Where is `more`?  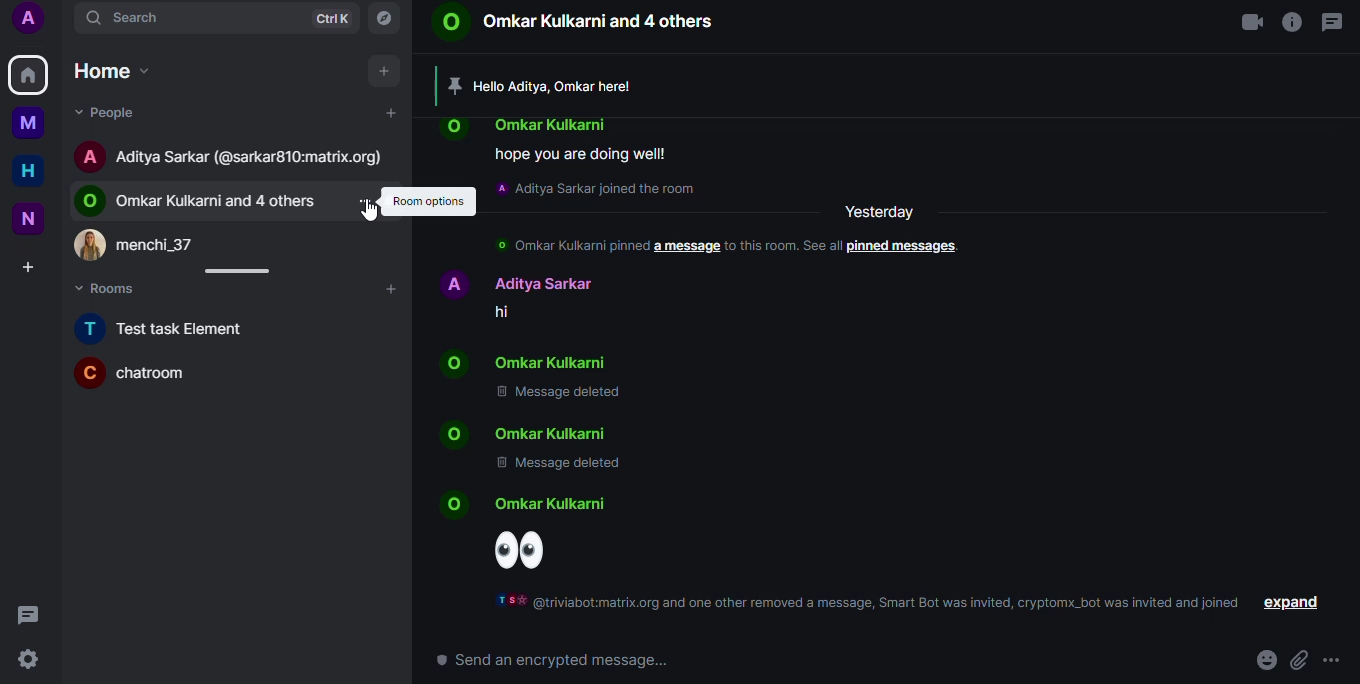
more is located at coordinates (364, 201).